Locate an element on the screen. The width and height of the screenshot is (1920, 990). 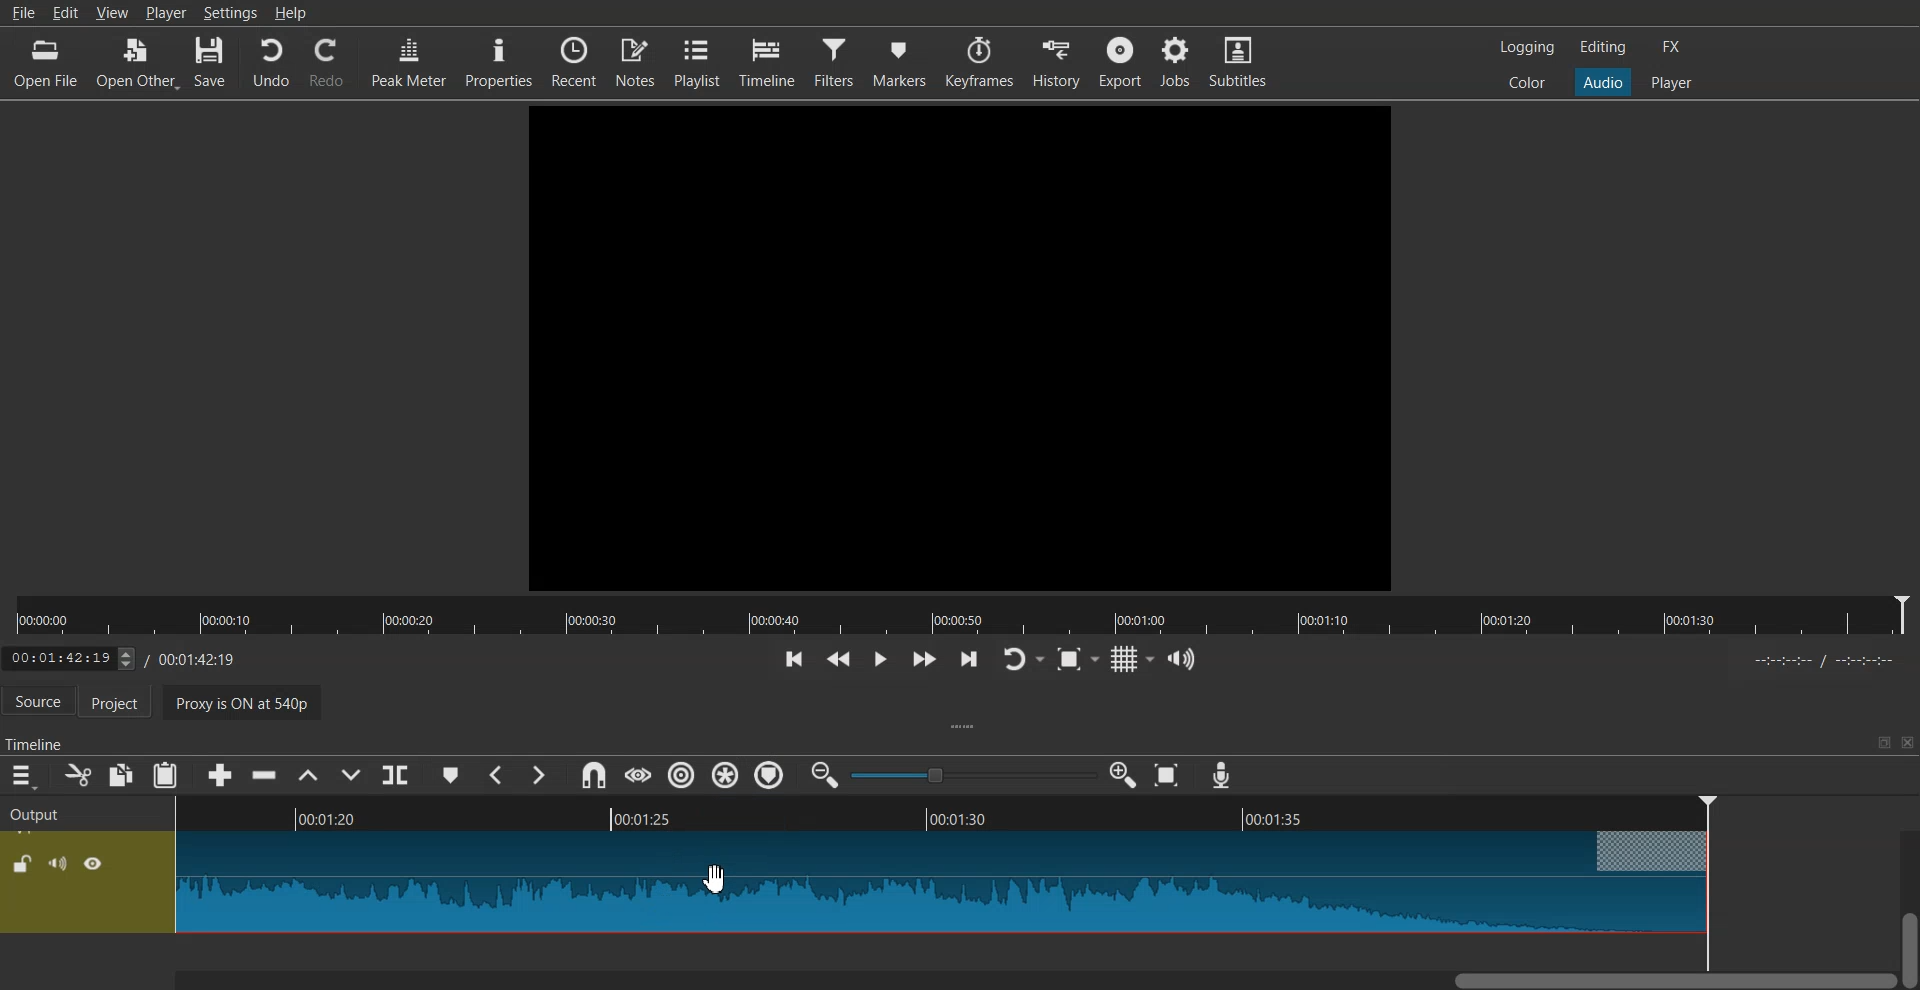
Toggle adjuster is located at coordinates (973, 774).